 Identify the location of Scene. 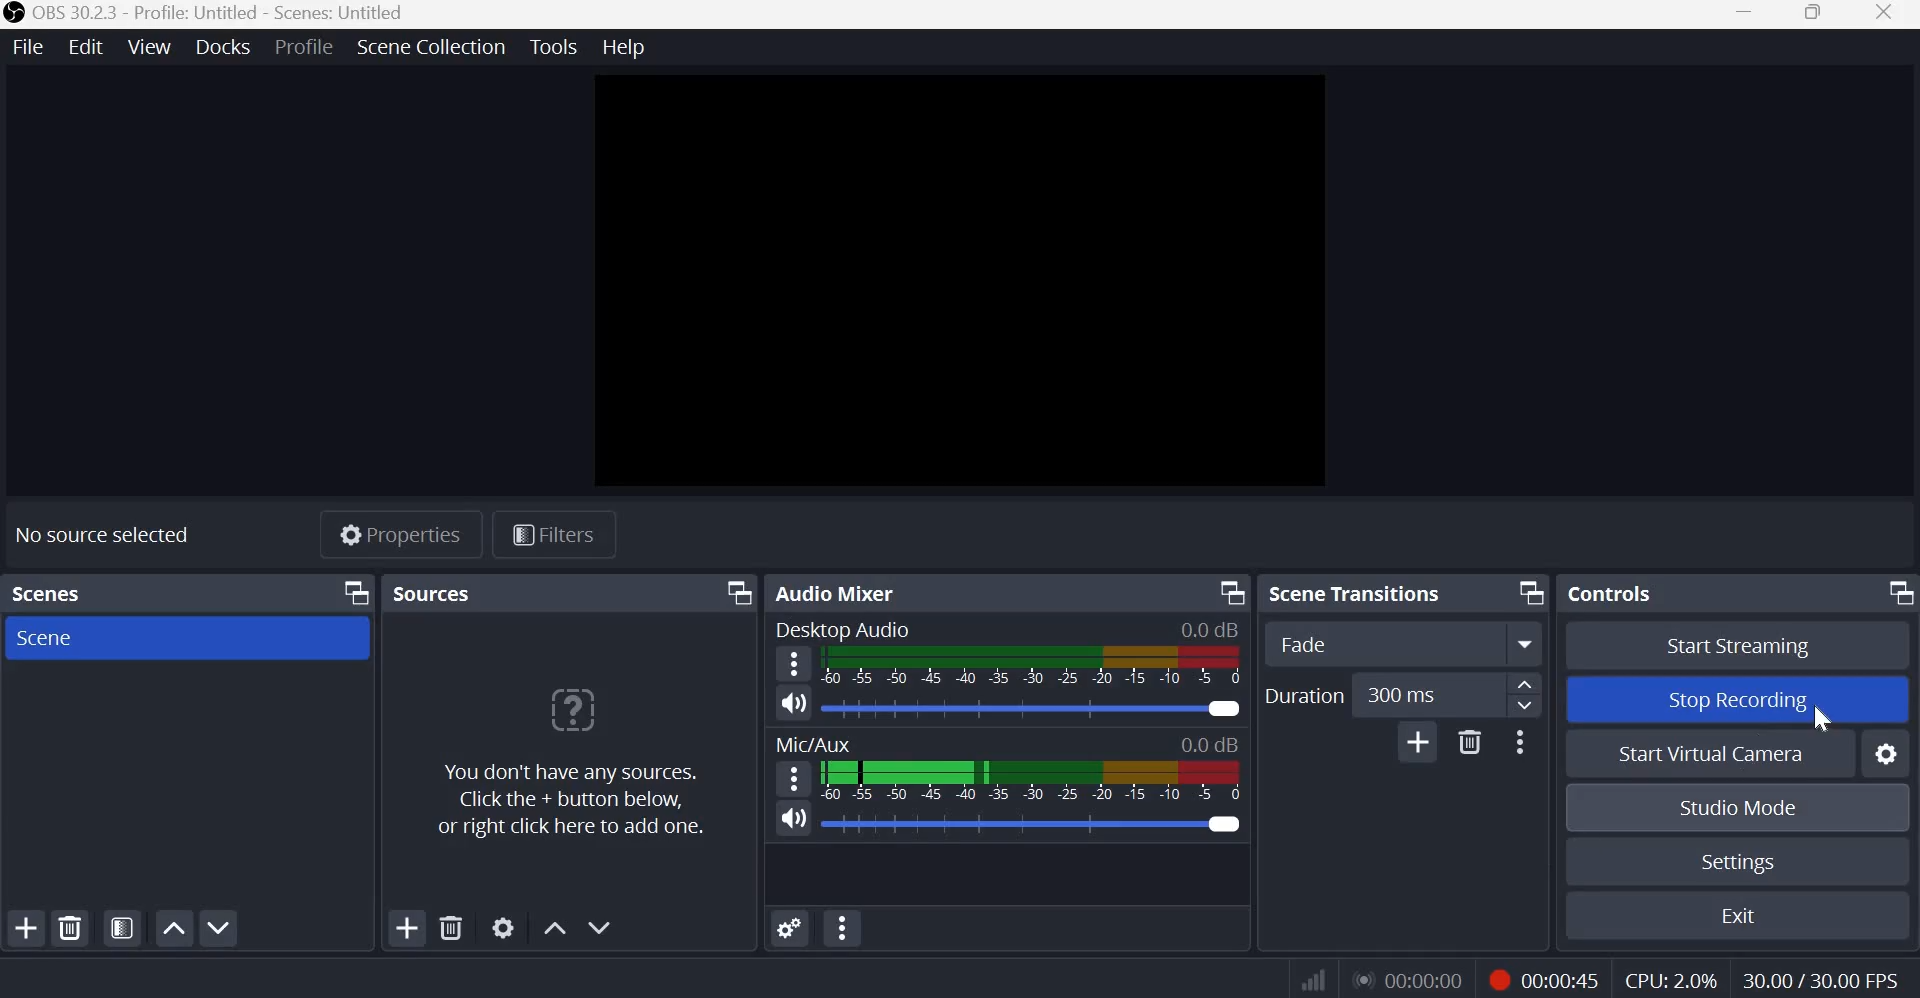
(52, 639).